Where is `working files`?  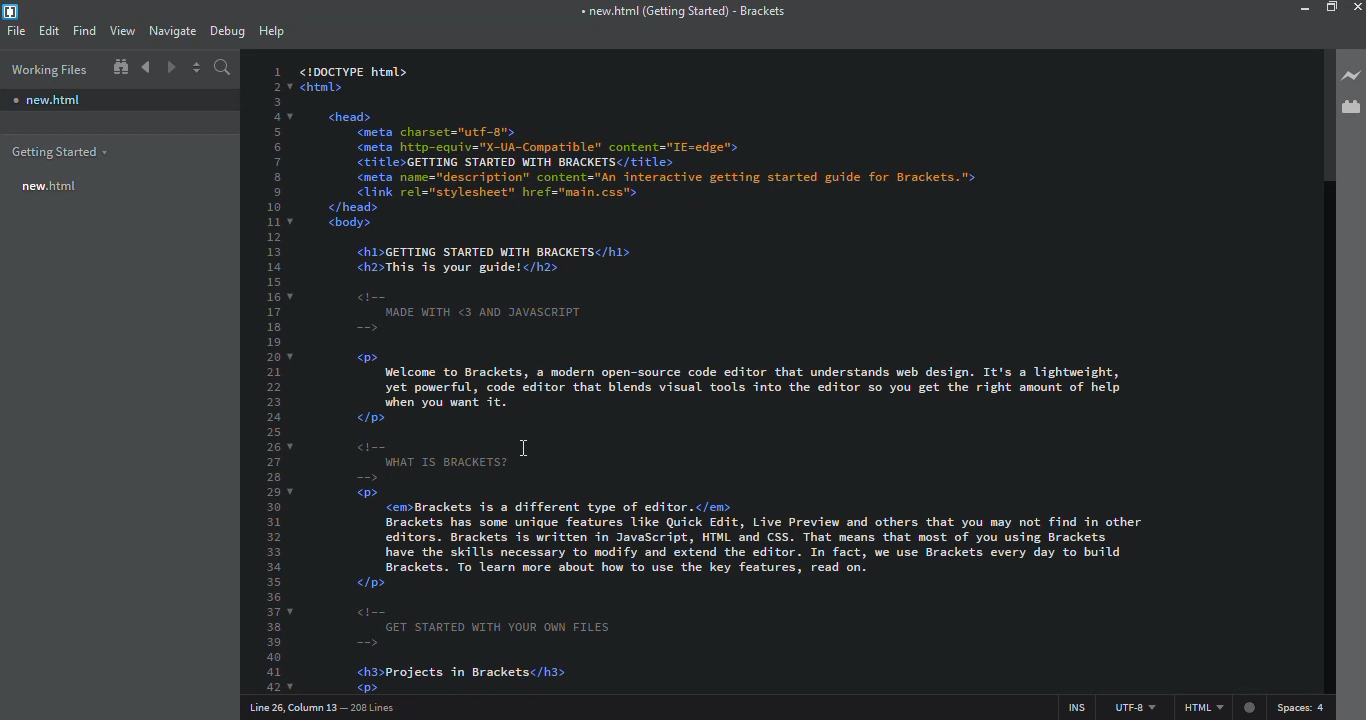 working files is located at coordinates (48, 70).